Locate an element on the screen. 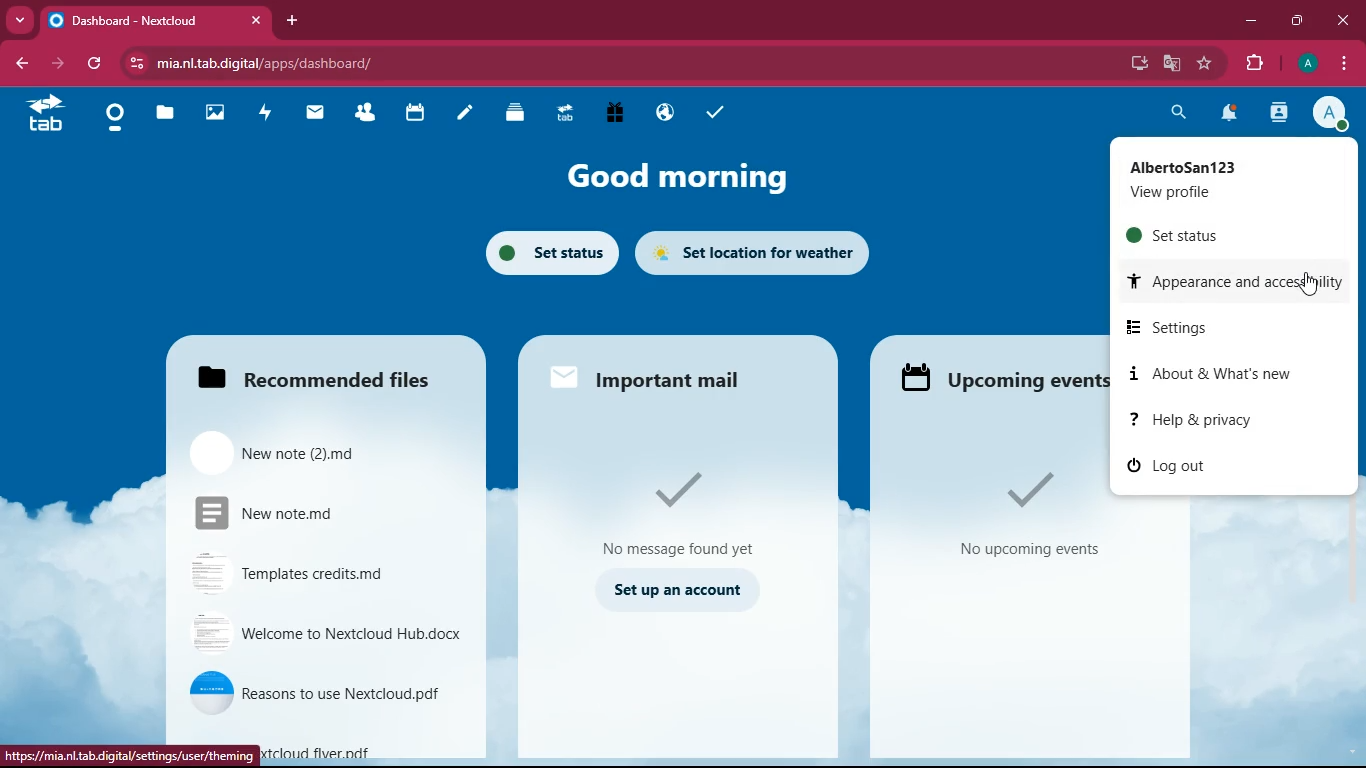 The height and width of the screenshot is (768, 1366). events is located at coordinates (1011, 515).